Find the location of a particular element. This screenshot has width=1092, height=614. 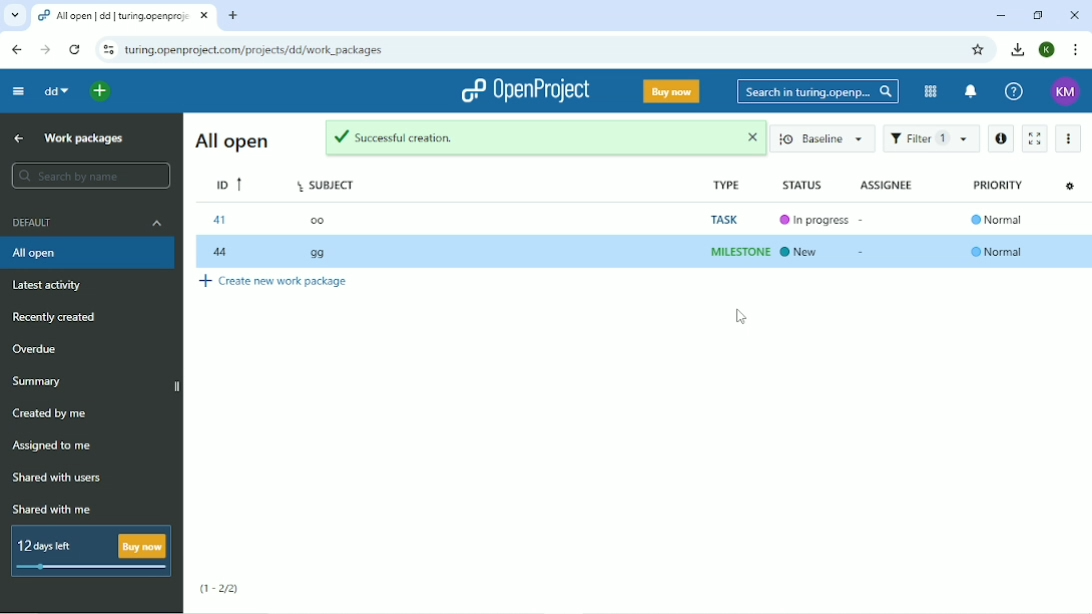

(1-2/2) is located at coordinates (221, 588).